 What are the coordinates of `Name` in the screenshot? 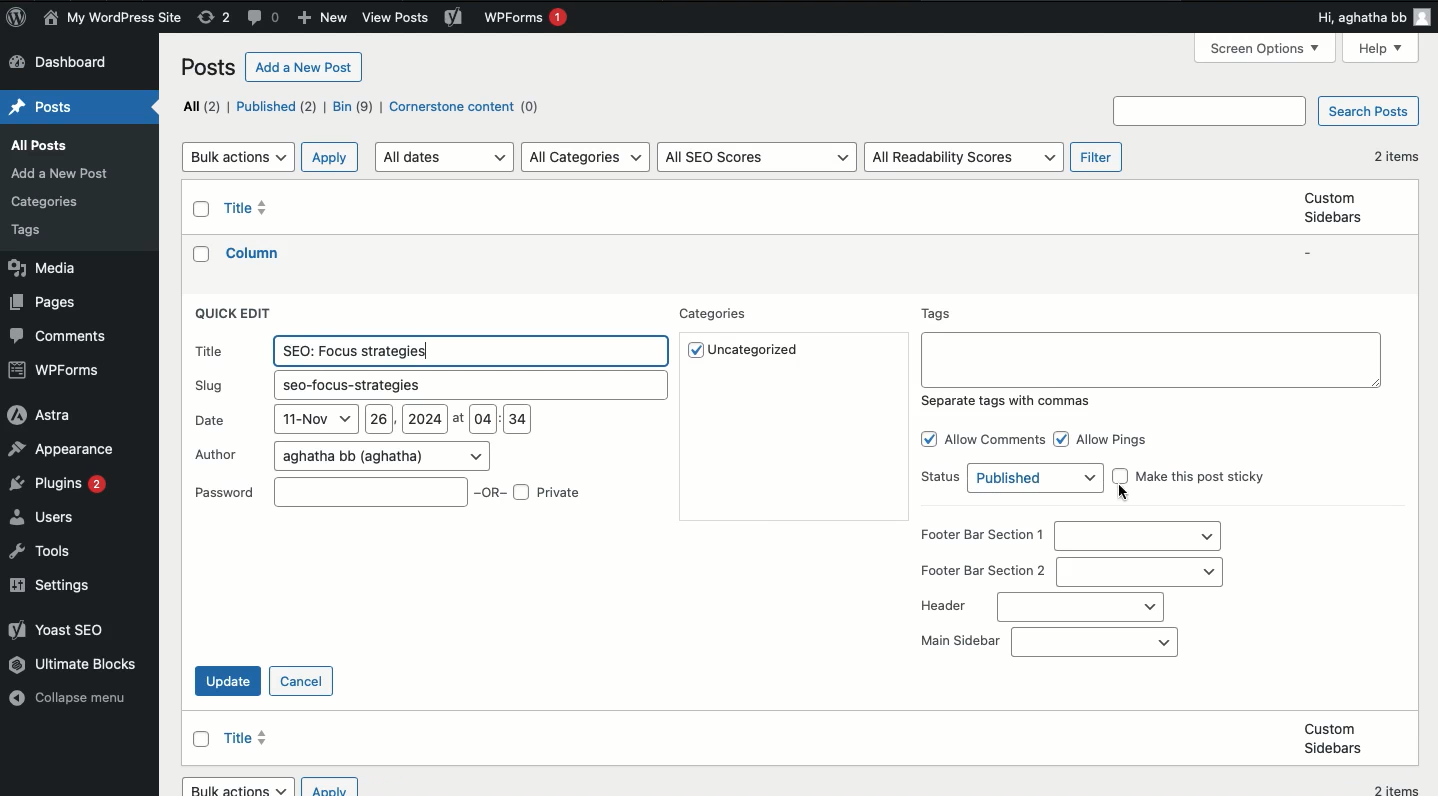 It's located at (115, 19).